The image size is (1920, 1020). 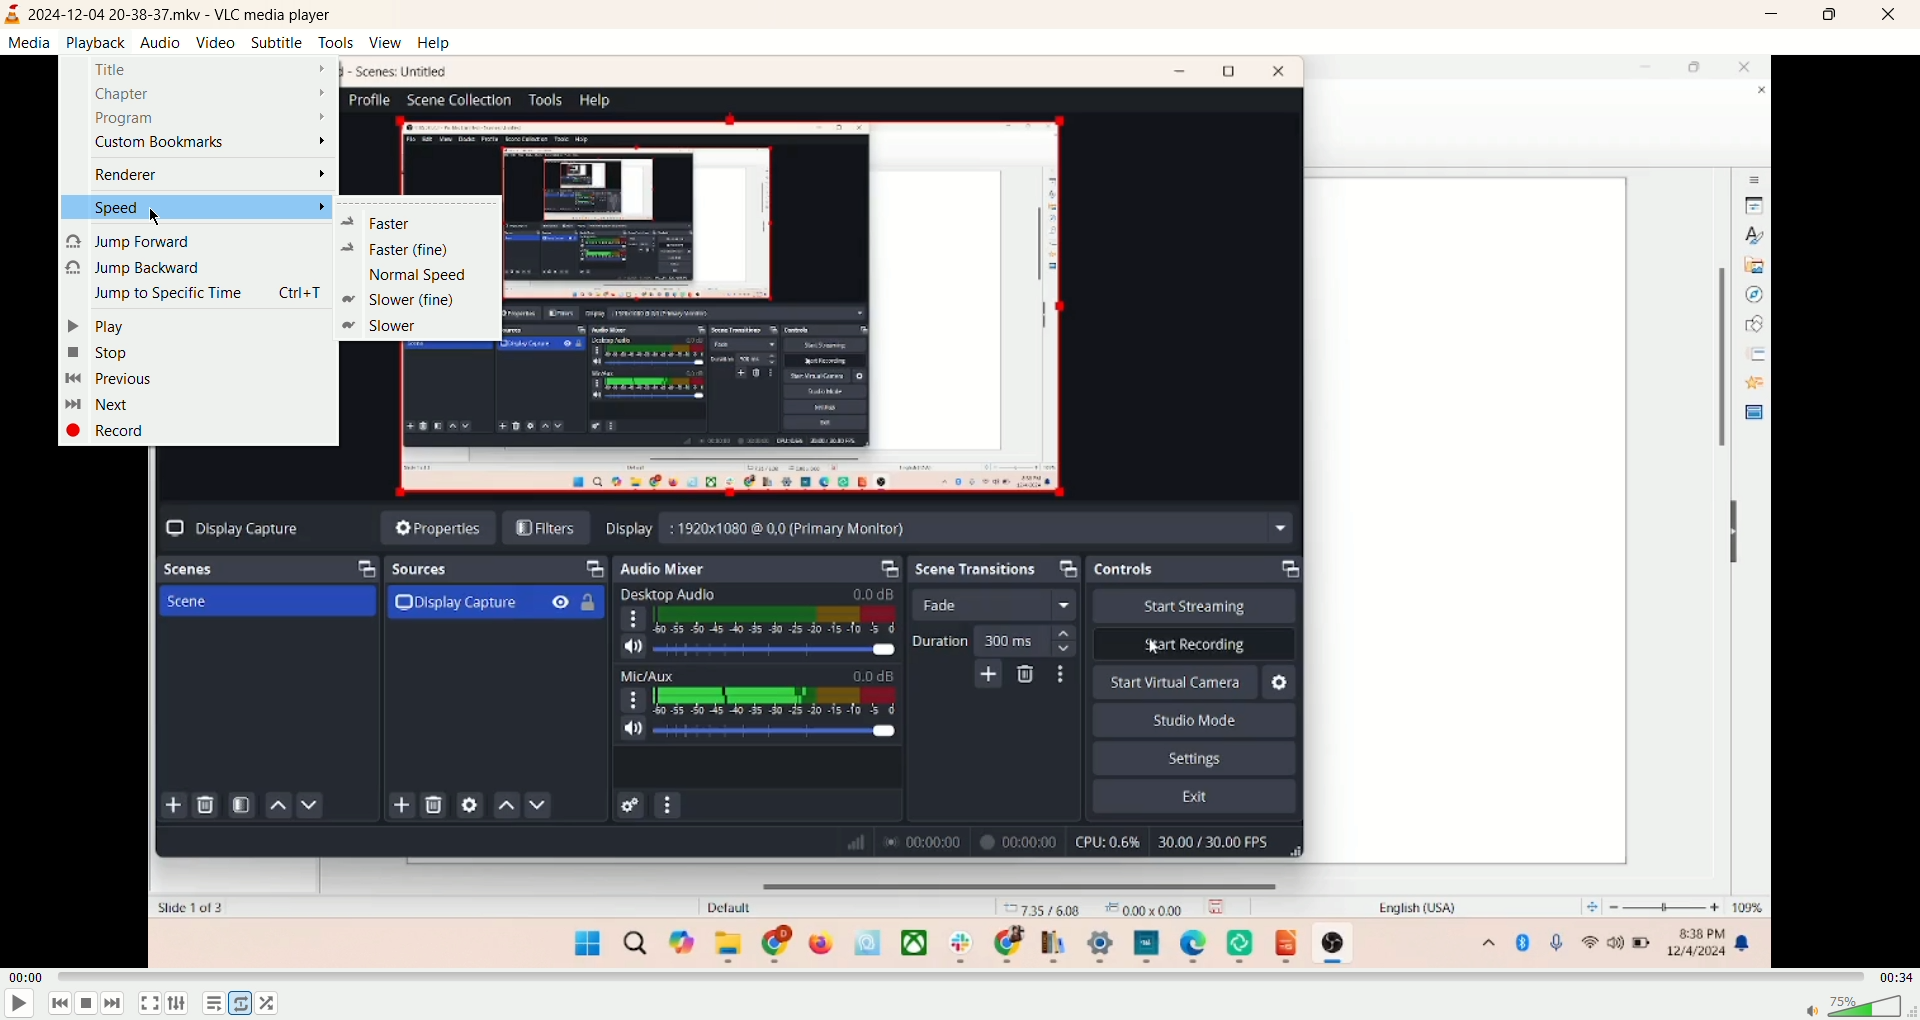 What do you see at coordinates (214, 144) in the screenshot?
I see `custom bookmarks` at bounding box center [214, 144].